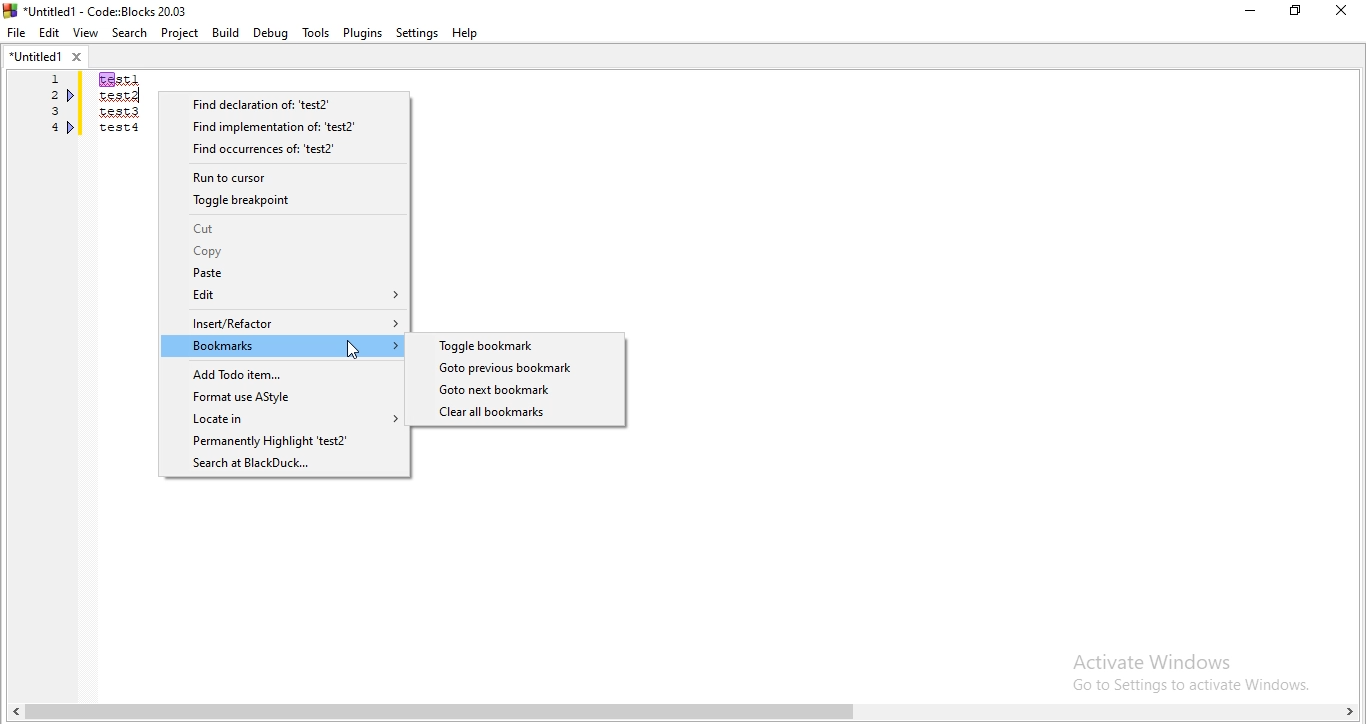  I want to click on Settings , so click(419, 33).